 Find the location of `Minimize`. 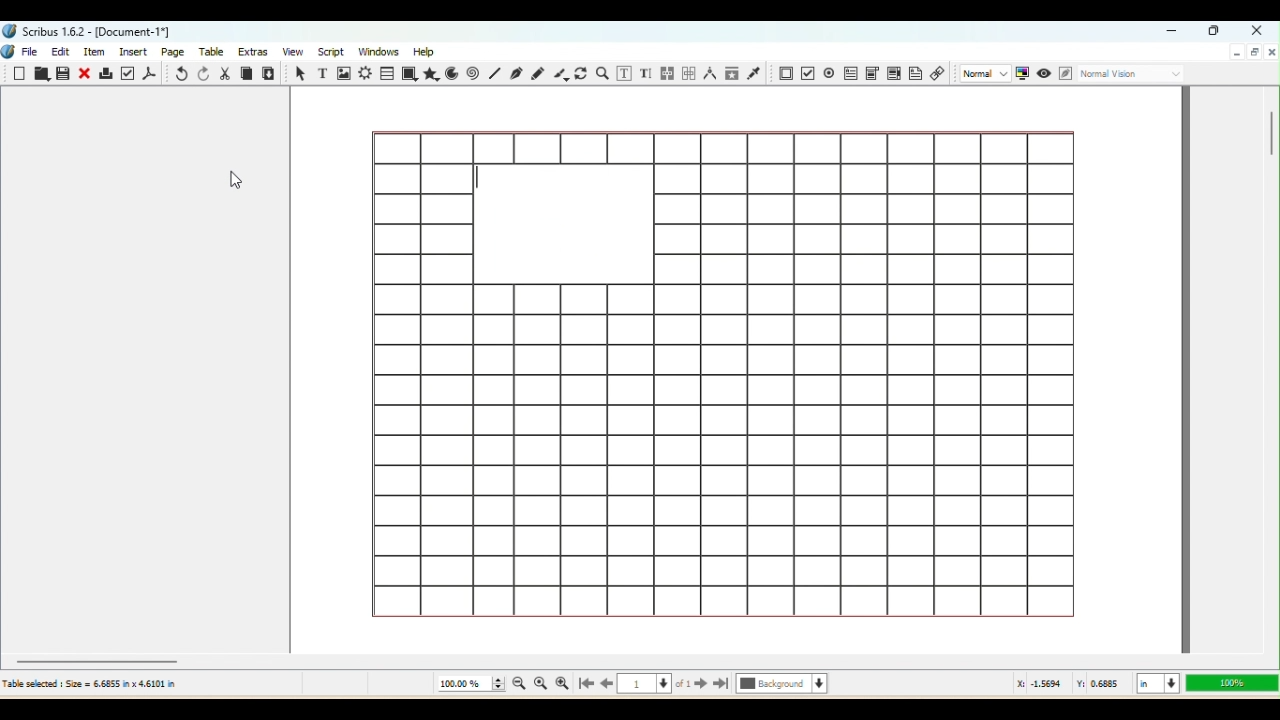

Minimize is located at coordinates (1236, 53).